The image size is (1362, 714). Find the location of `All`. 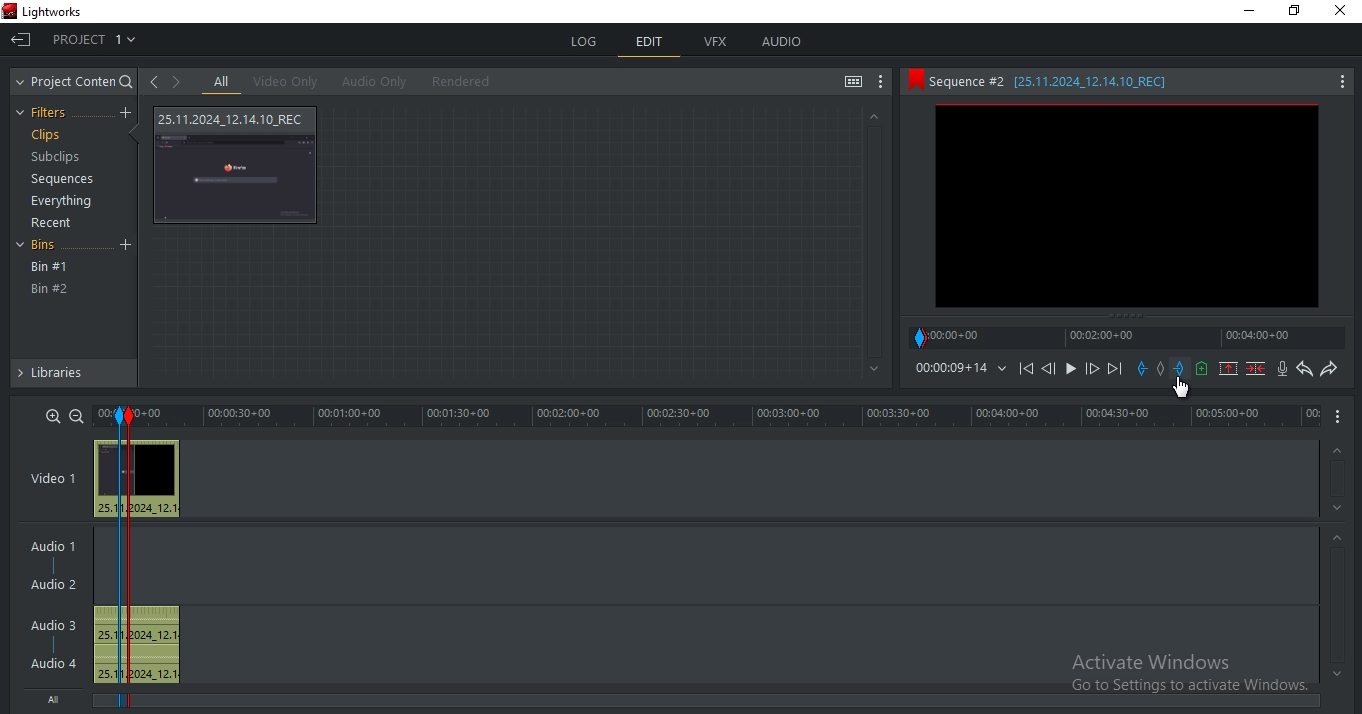

All is located at coordinates (59, 701).